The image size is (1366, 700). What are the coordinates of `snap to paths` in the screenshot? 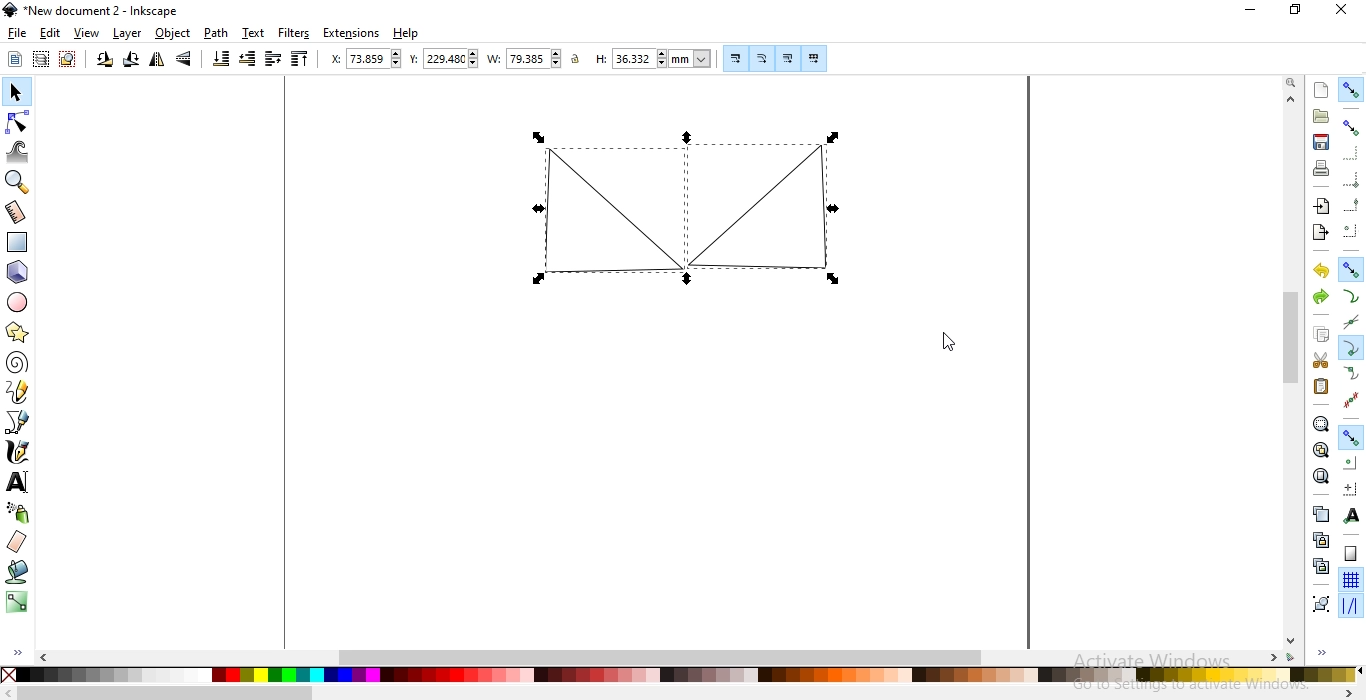 It's located at (1350, 296).